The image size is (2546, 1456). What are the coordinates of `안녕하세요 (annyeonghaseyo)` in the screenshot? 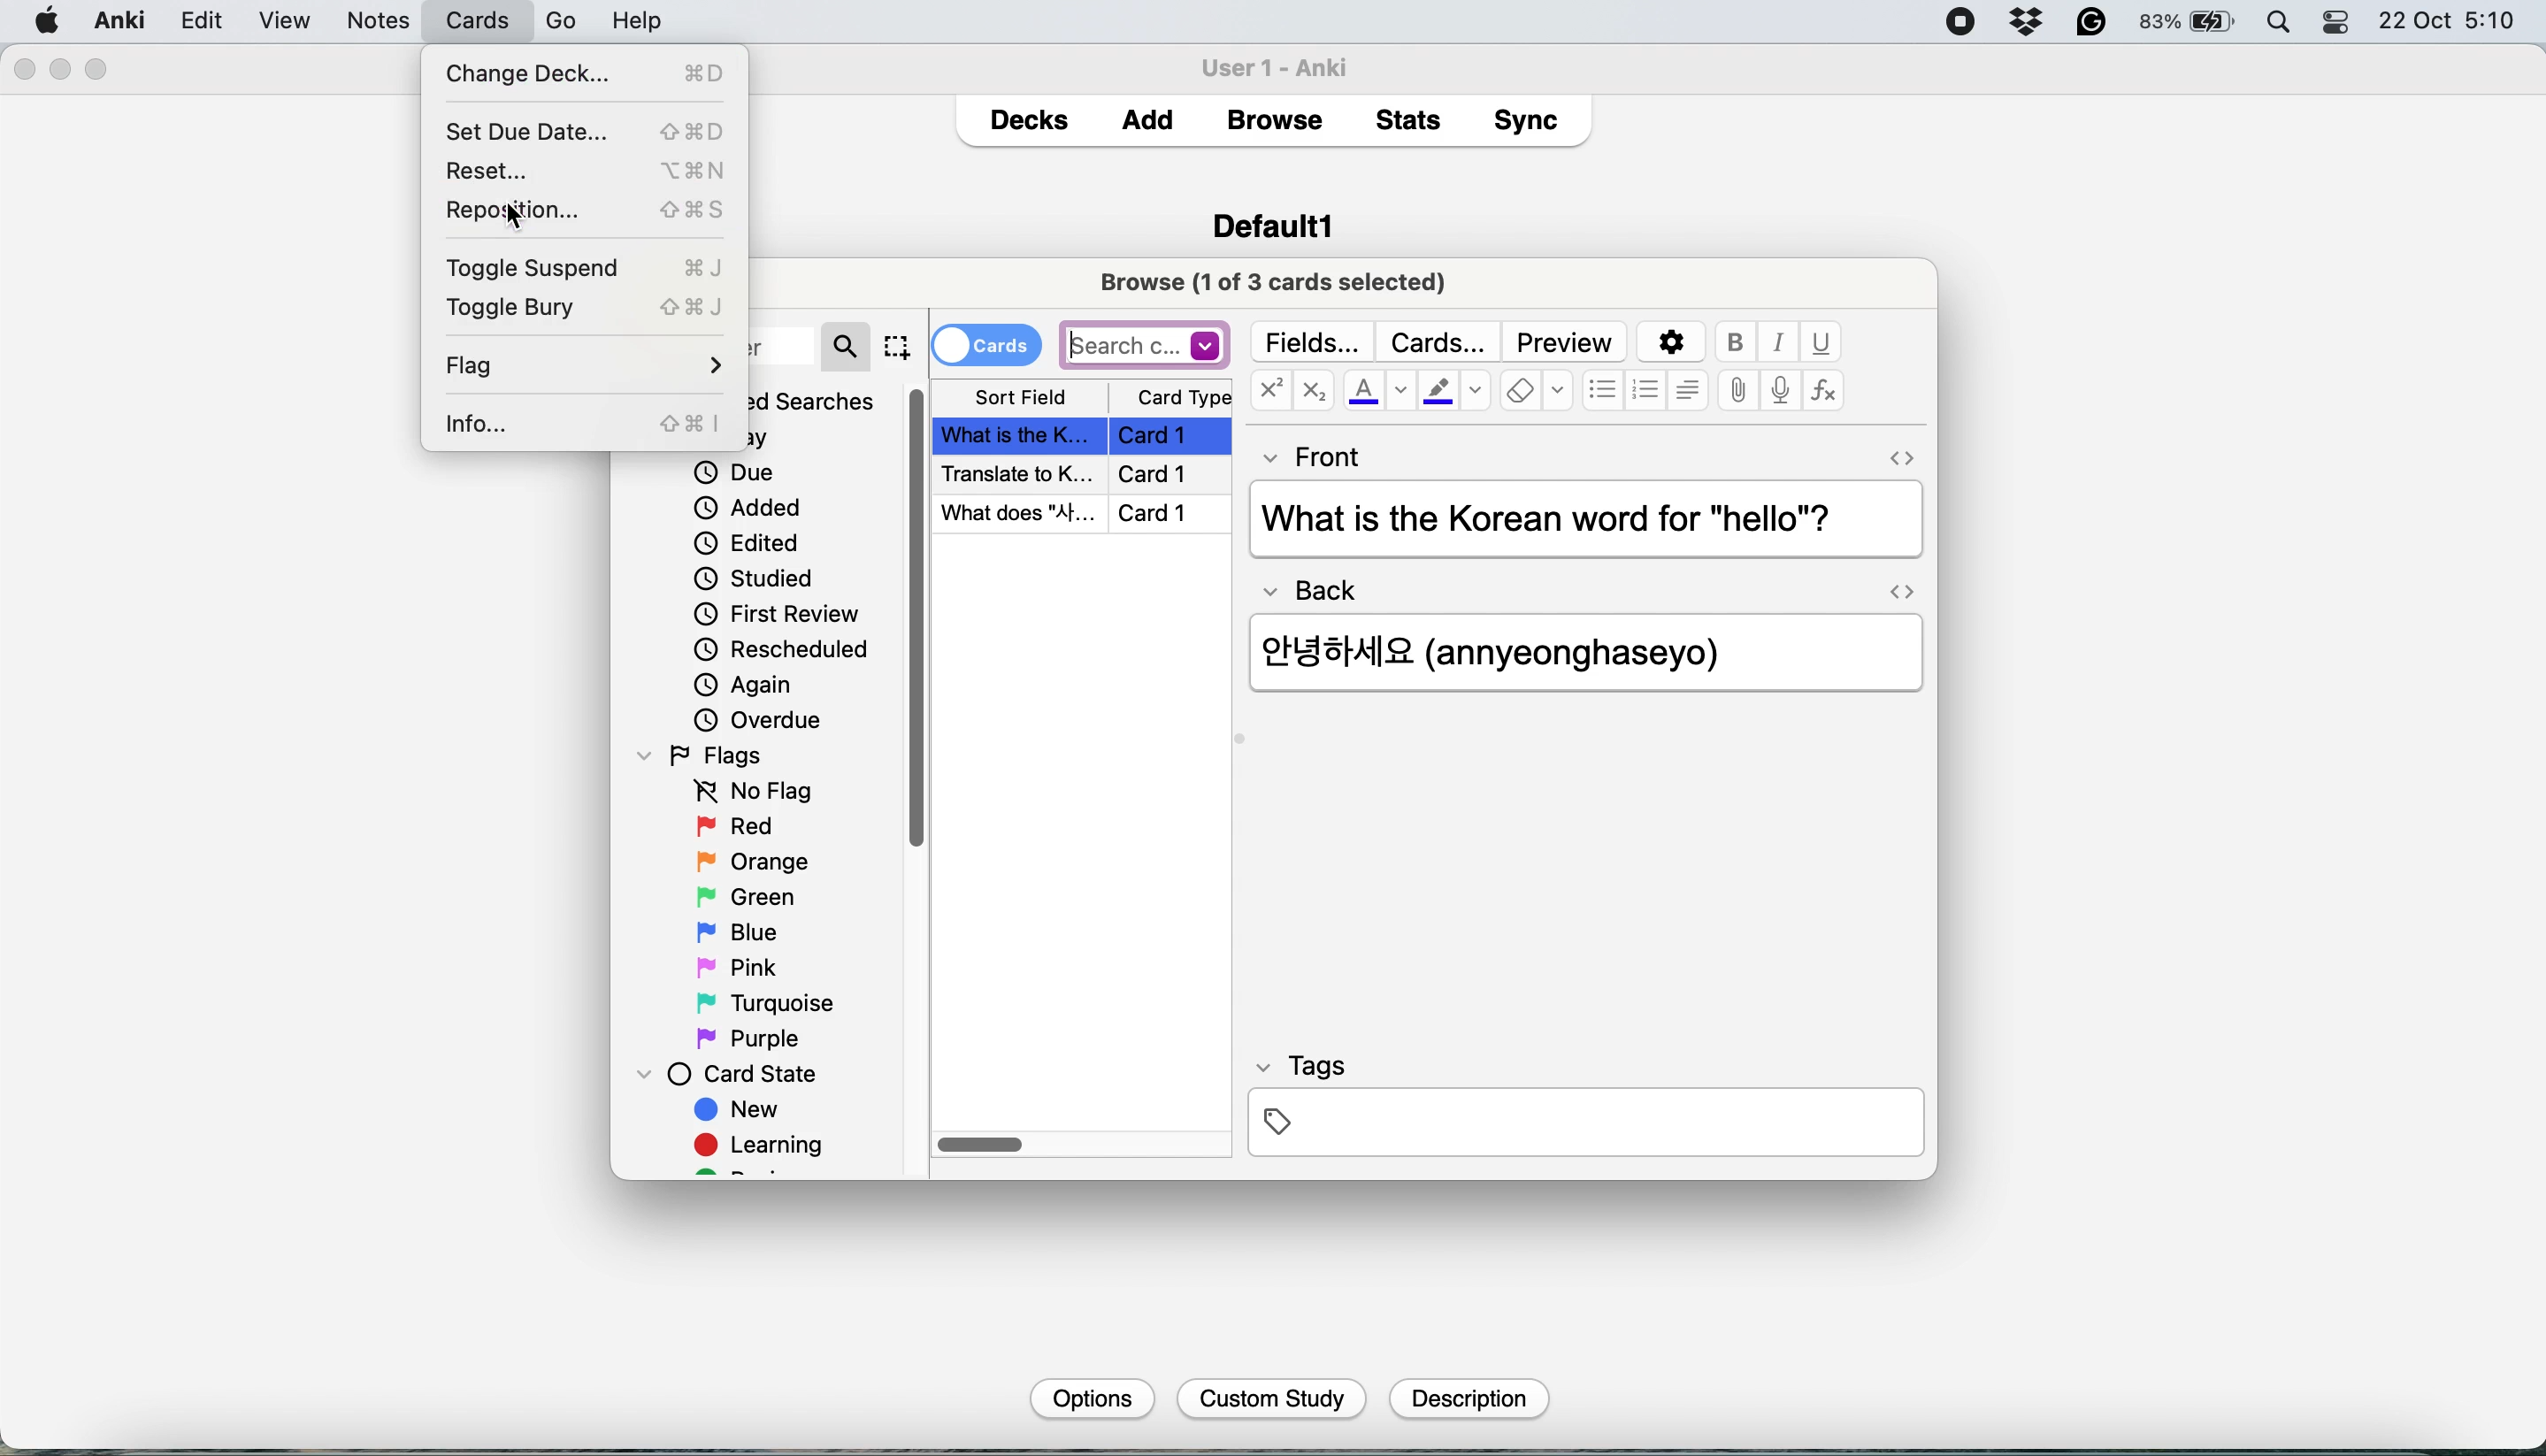 It's located at (1519, 649).